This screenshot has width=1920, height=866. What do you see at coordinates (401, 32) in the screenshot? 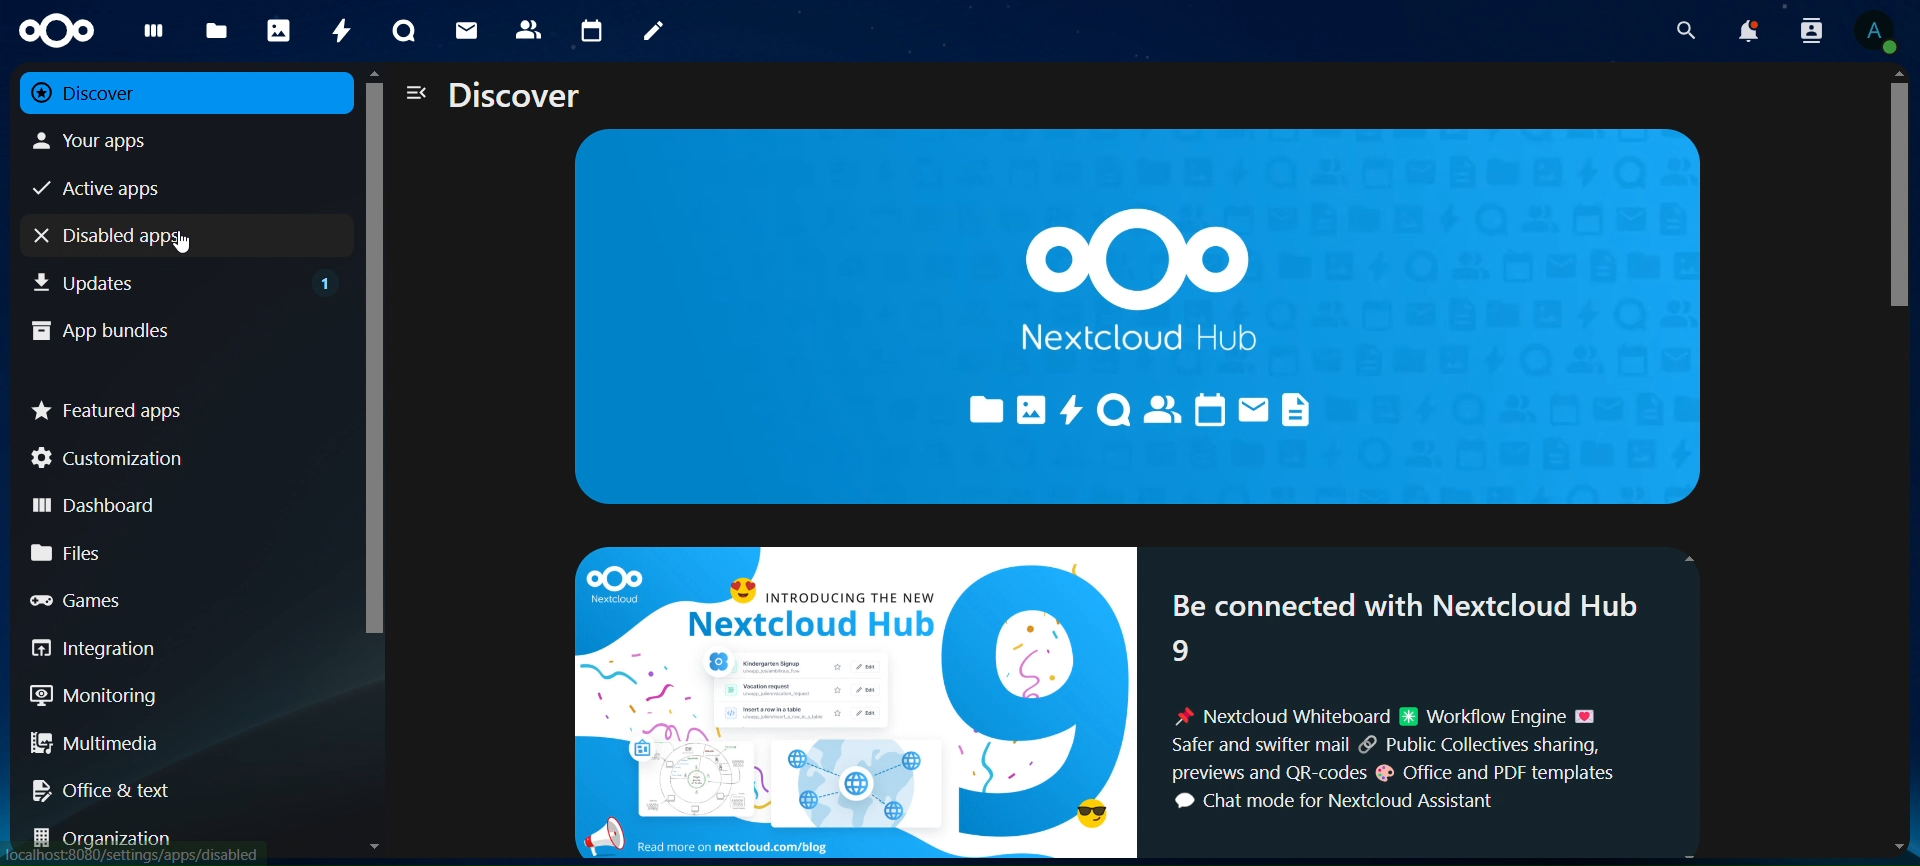
I see `talk` at bounding box center [401, 32].